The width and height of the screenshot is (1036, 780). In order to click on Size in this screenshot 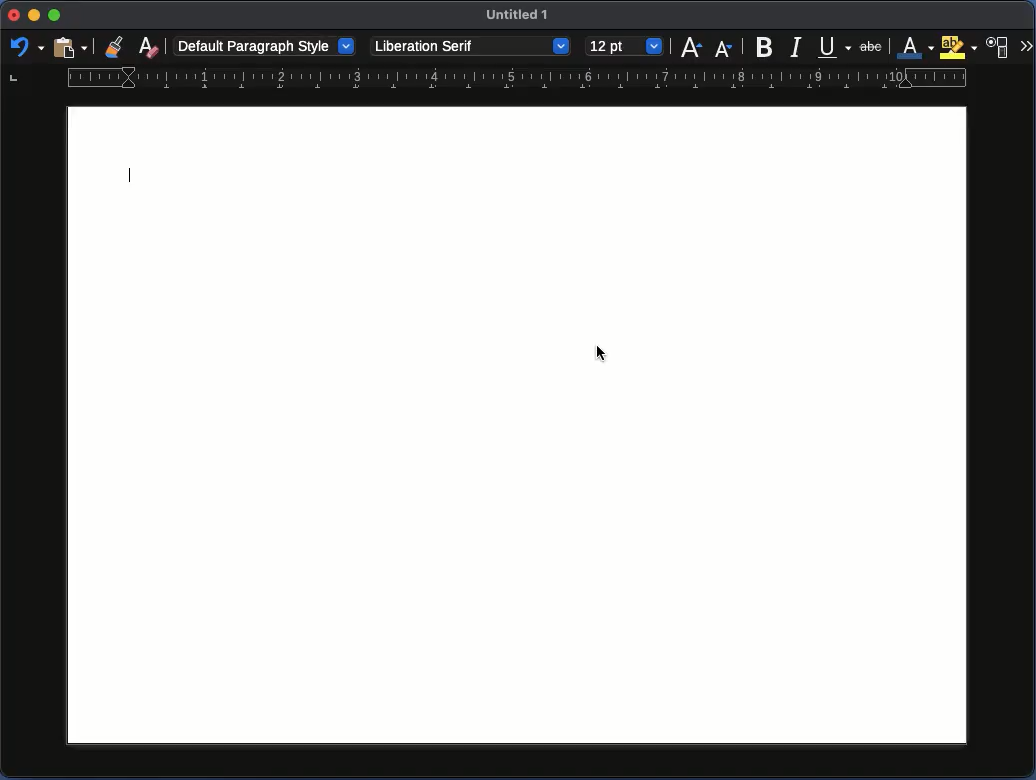, I will do `click(624, 47)`.